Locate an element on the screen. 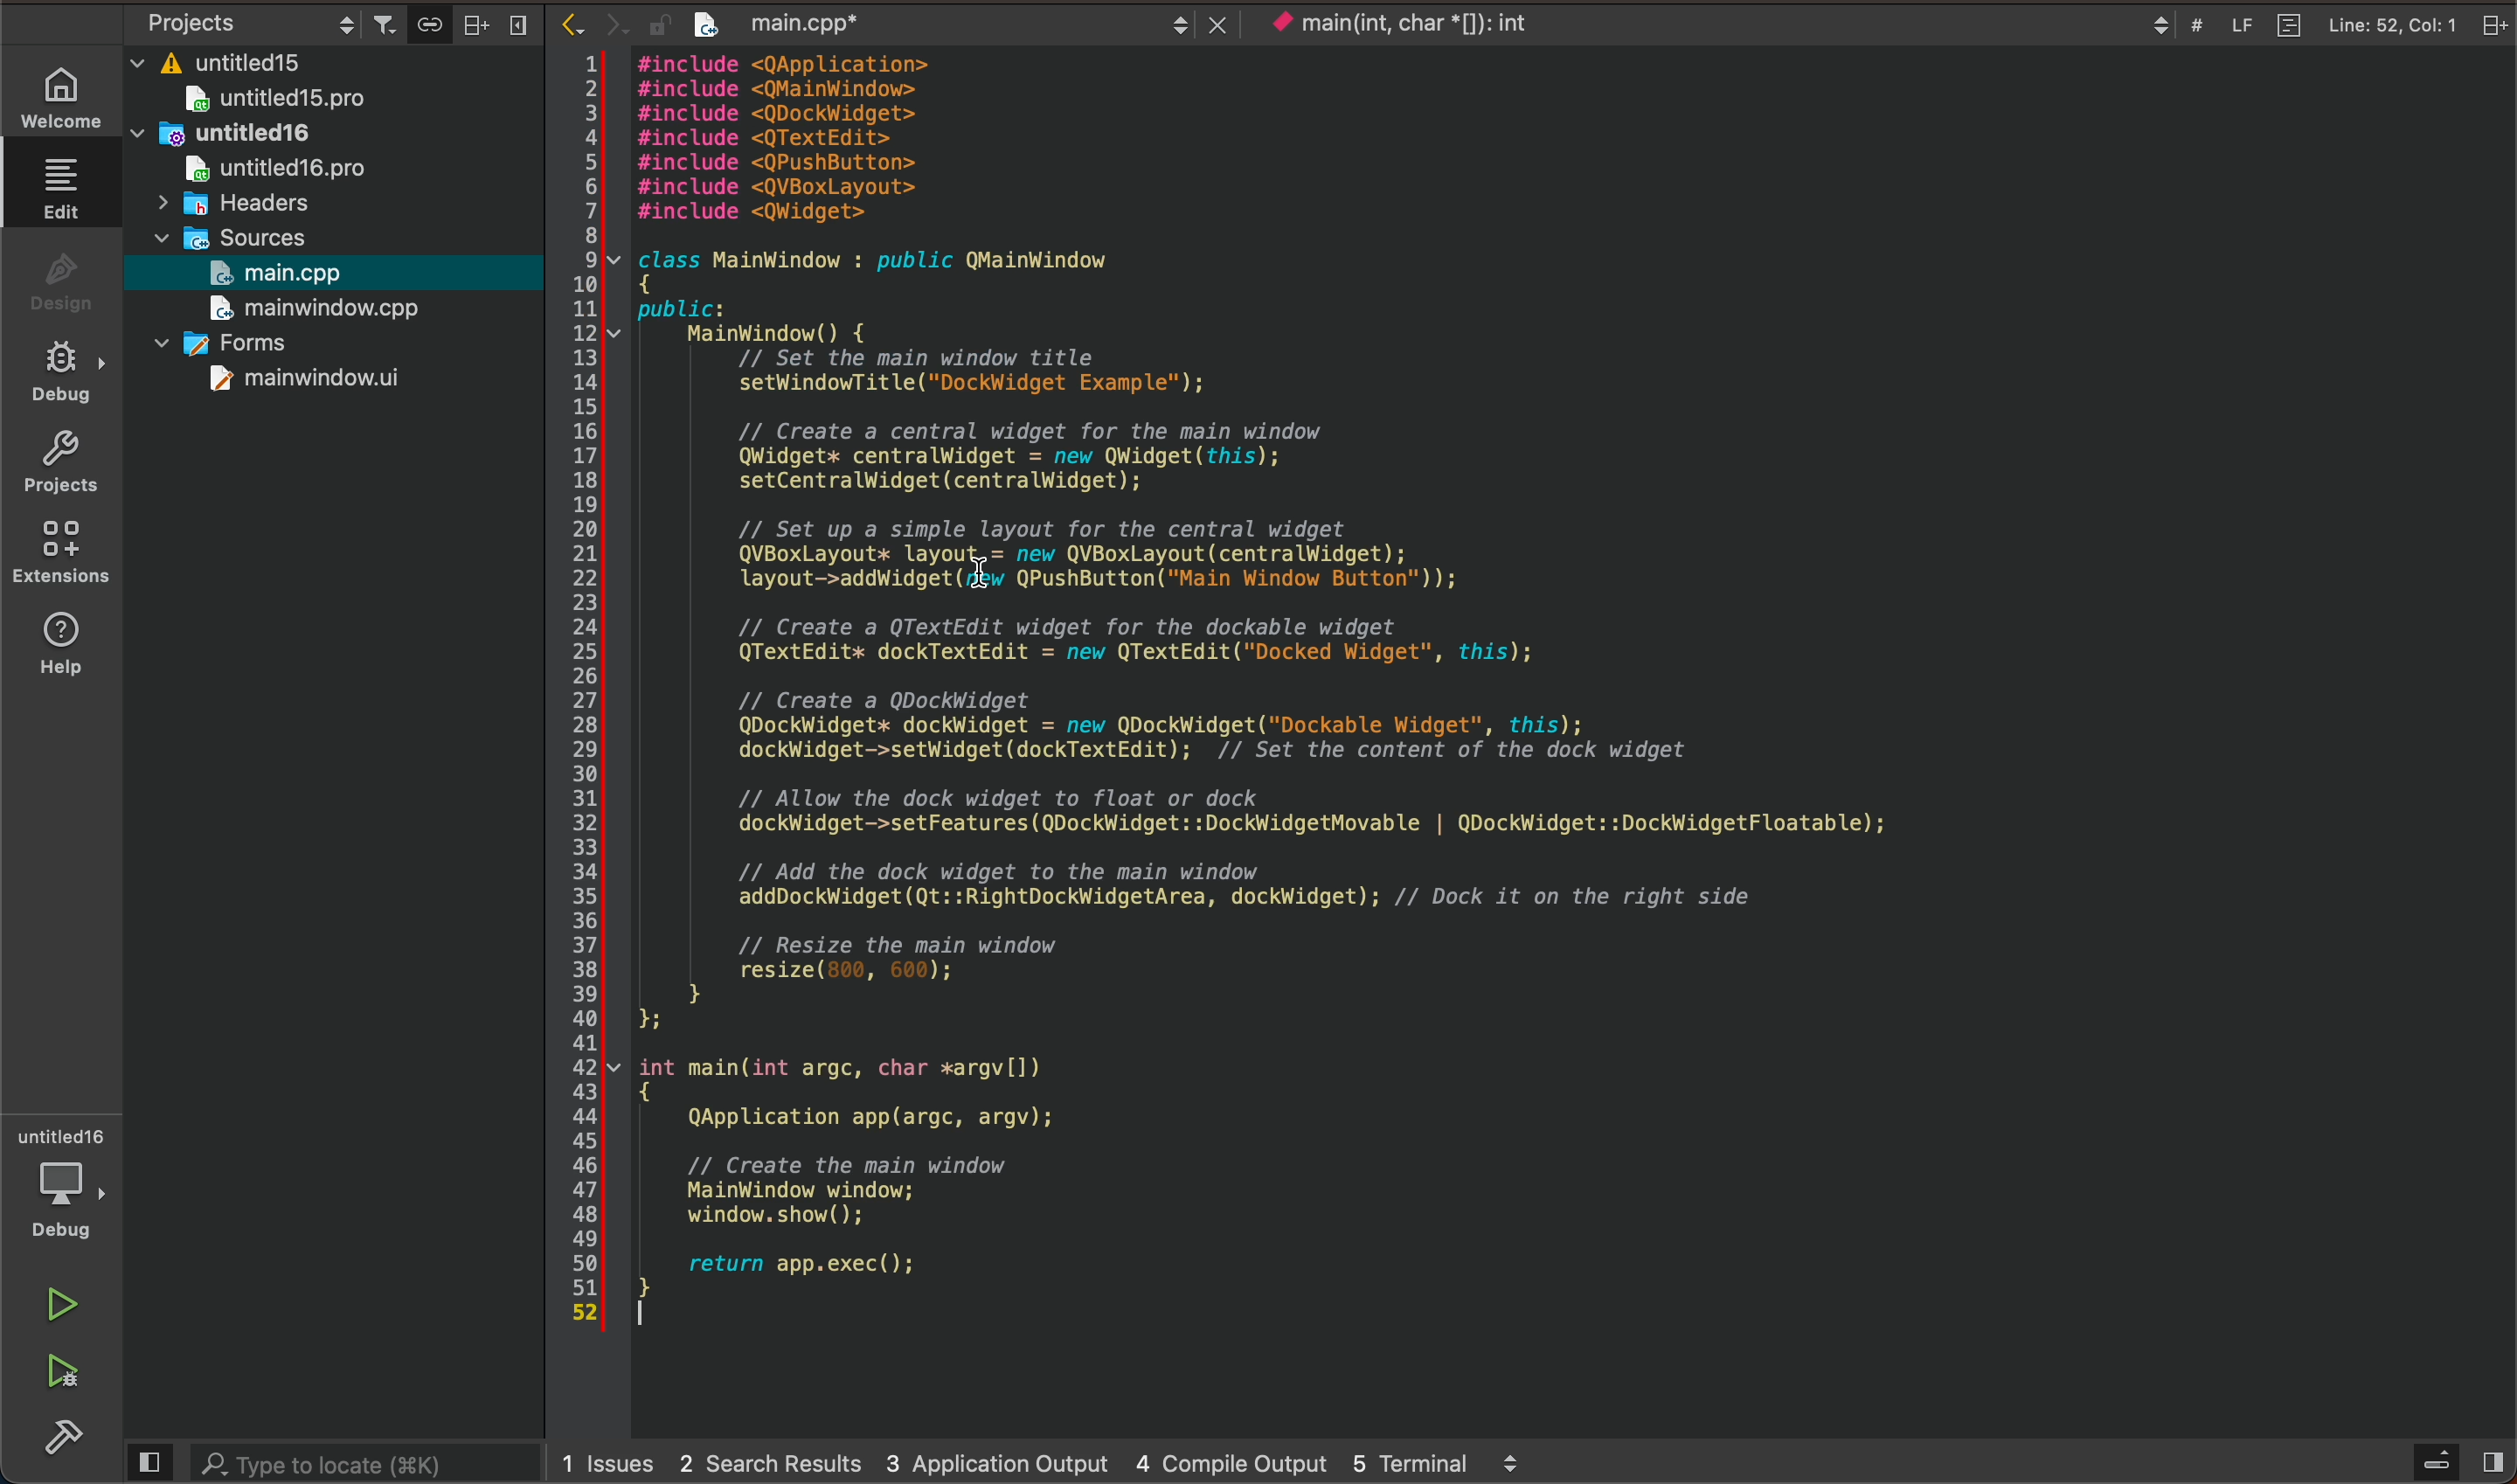  untitled15pro is located at coordinates (279, 100).